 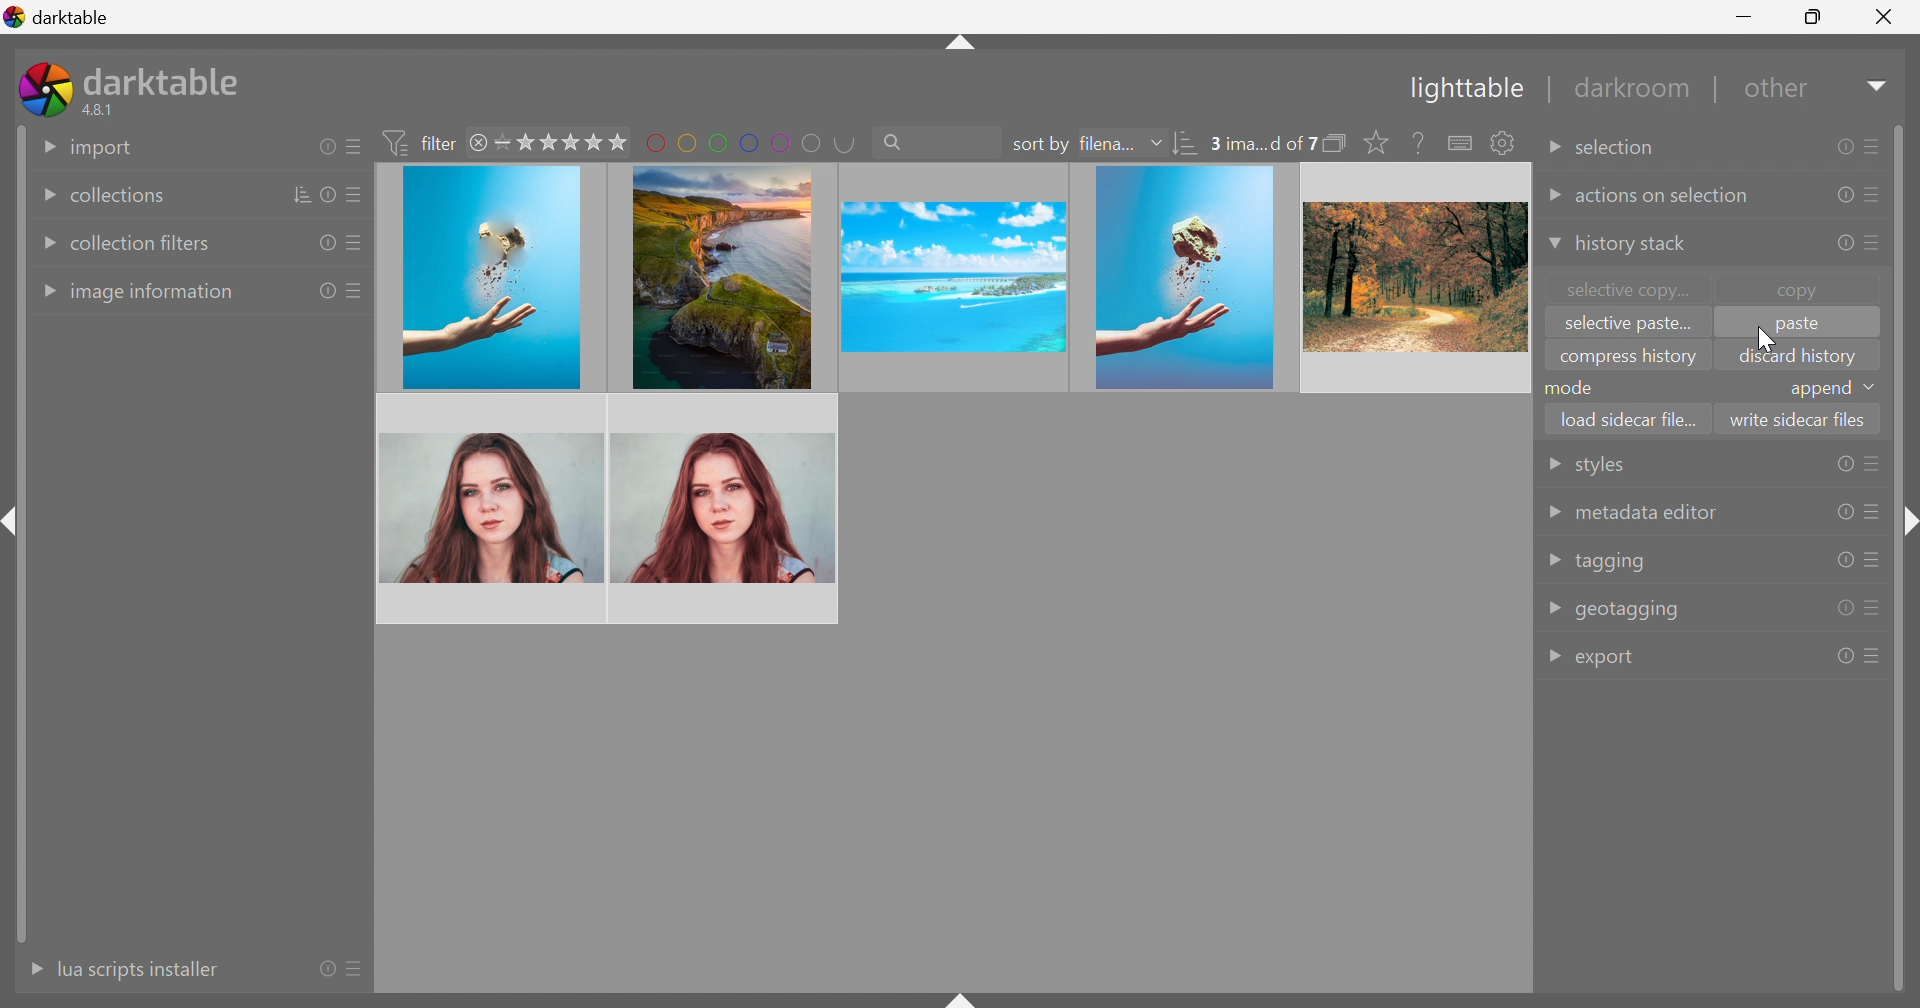 What do you see at coordinates (1664, 197) in the screenshot?
I see `actions on selection` at bounding box center [1664, 197].